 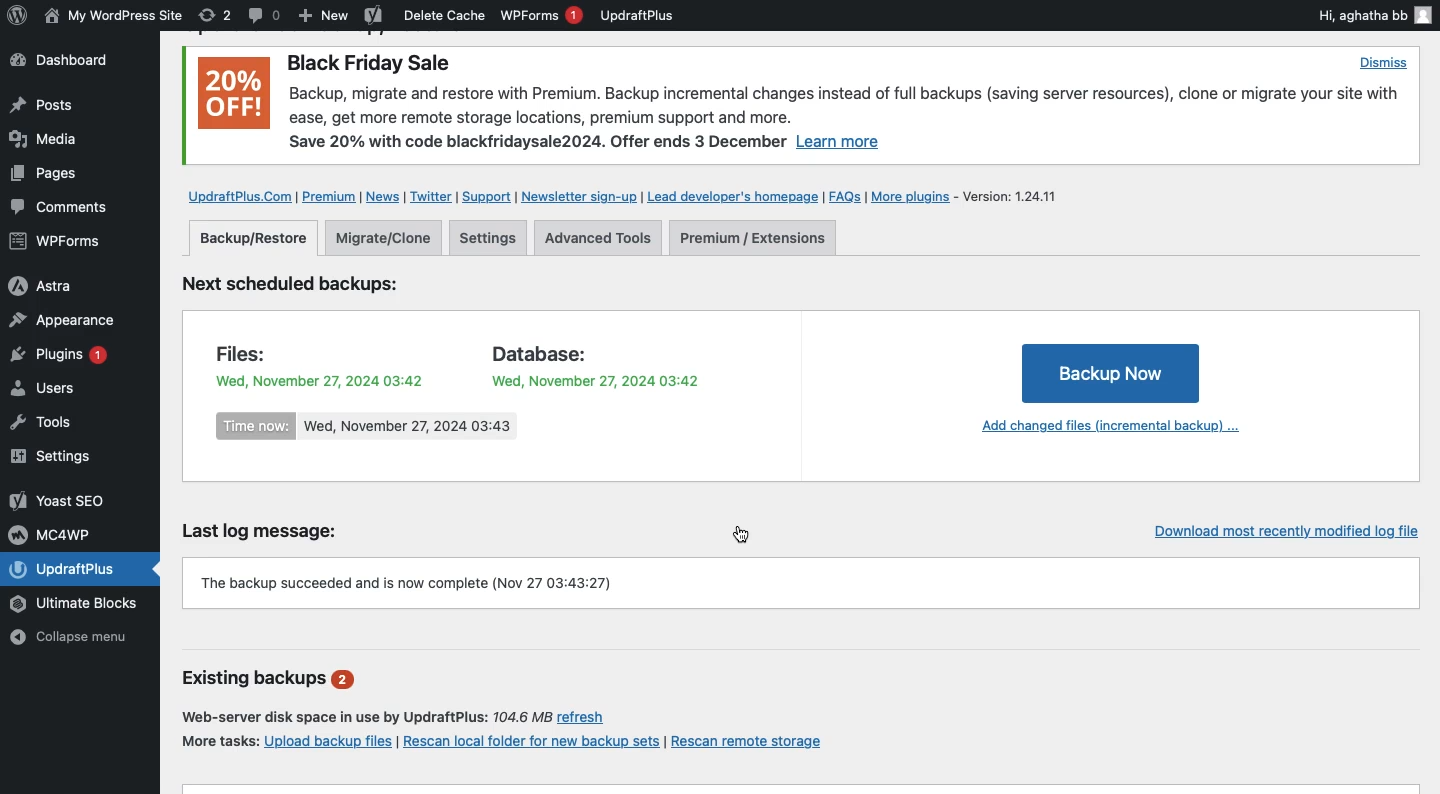 I want to click on Tools, so click(x=54, y=422).